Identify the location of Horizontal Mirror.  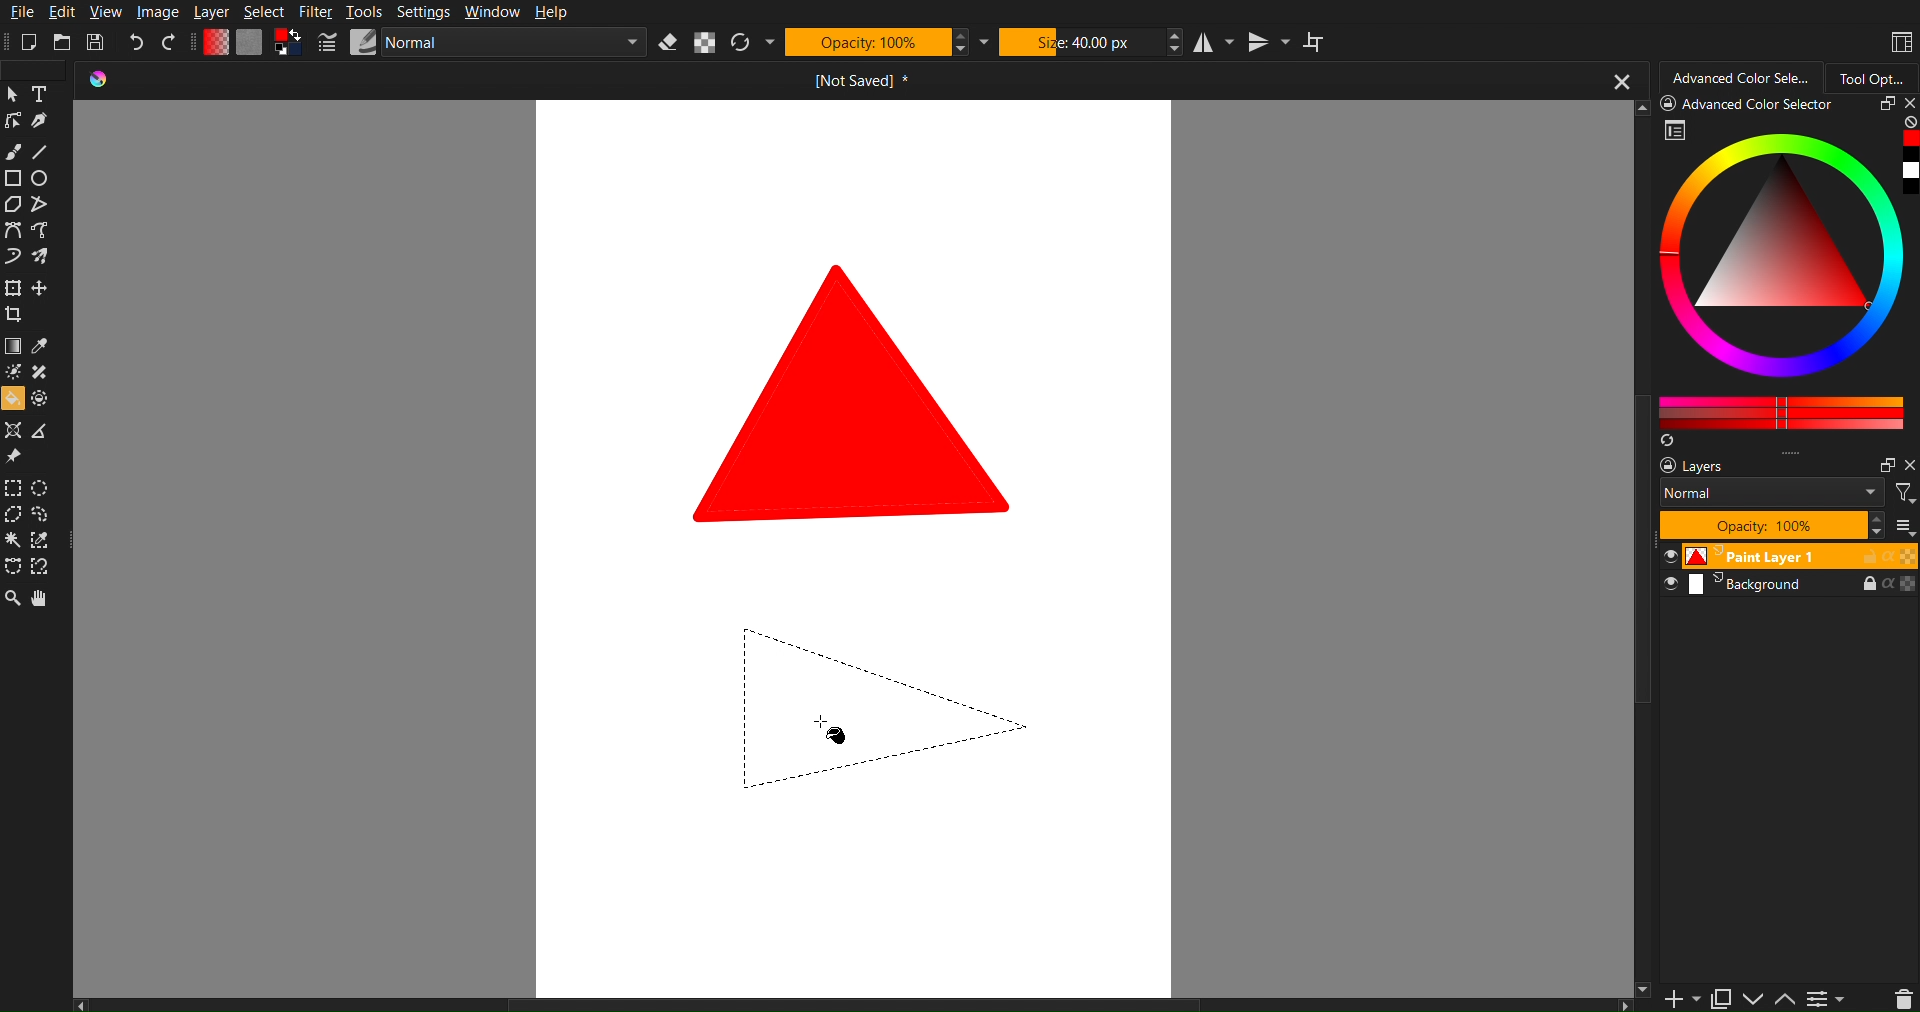
(1216, 44).